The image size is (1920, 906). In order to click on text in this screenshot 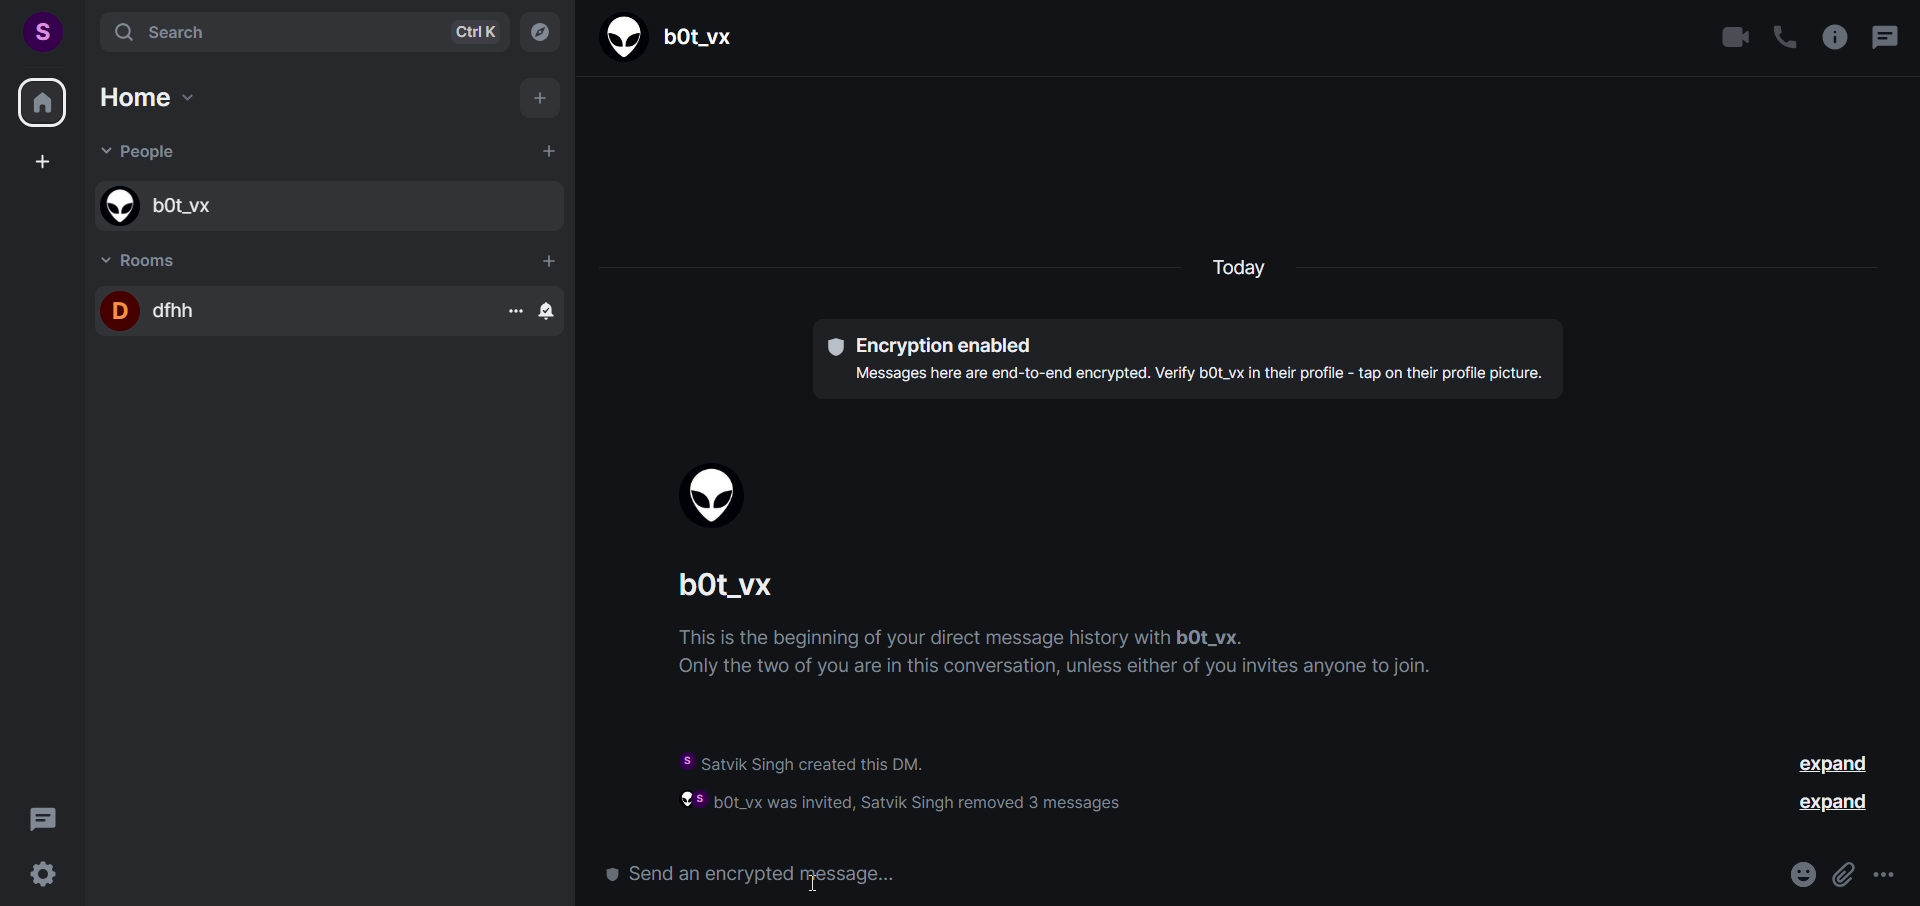, I will do `click(1193, 359)`.